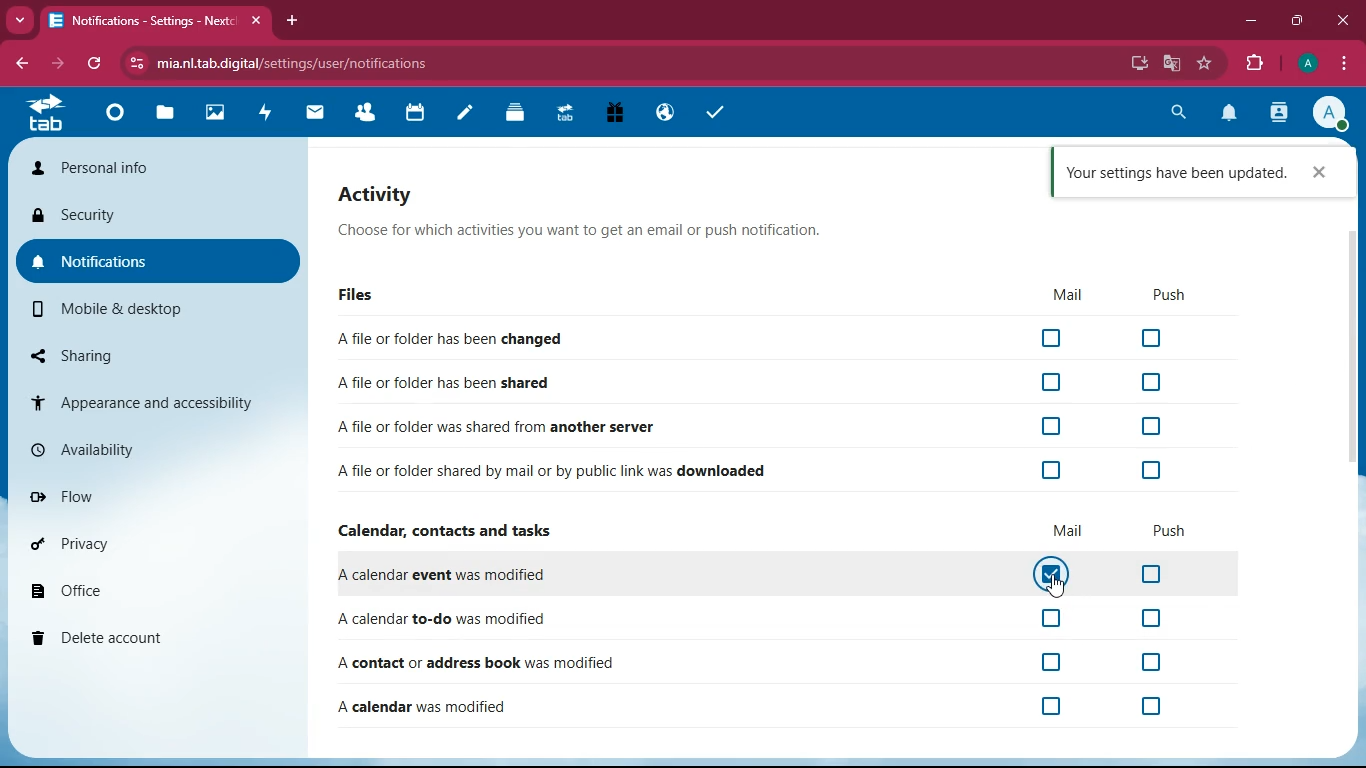 The height and width of the screenshot is (768, 1366). What do you see at coordinates (366, 114) in the screenshot?
I see `Contacts` at bounding box center [366, 114].